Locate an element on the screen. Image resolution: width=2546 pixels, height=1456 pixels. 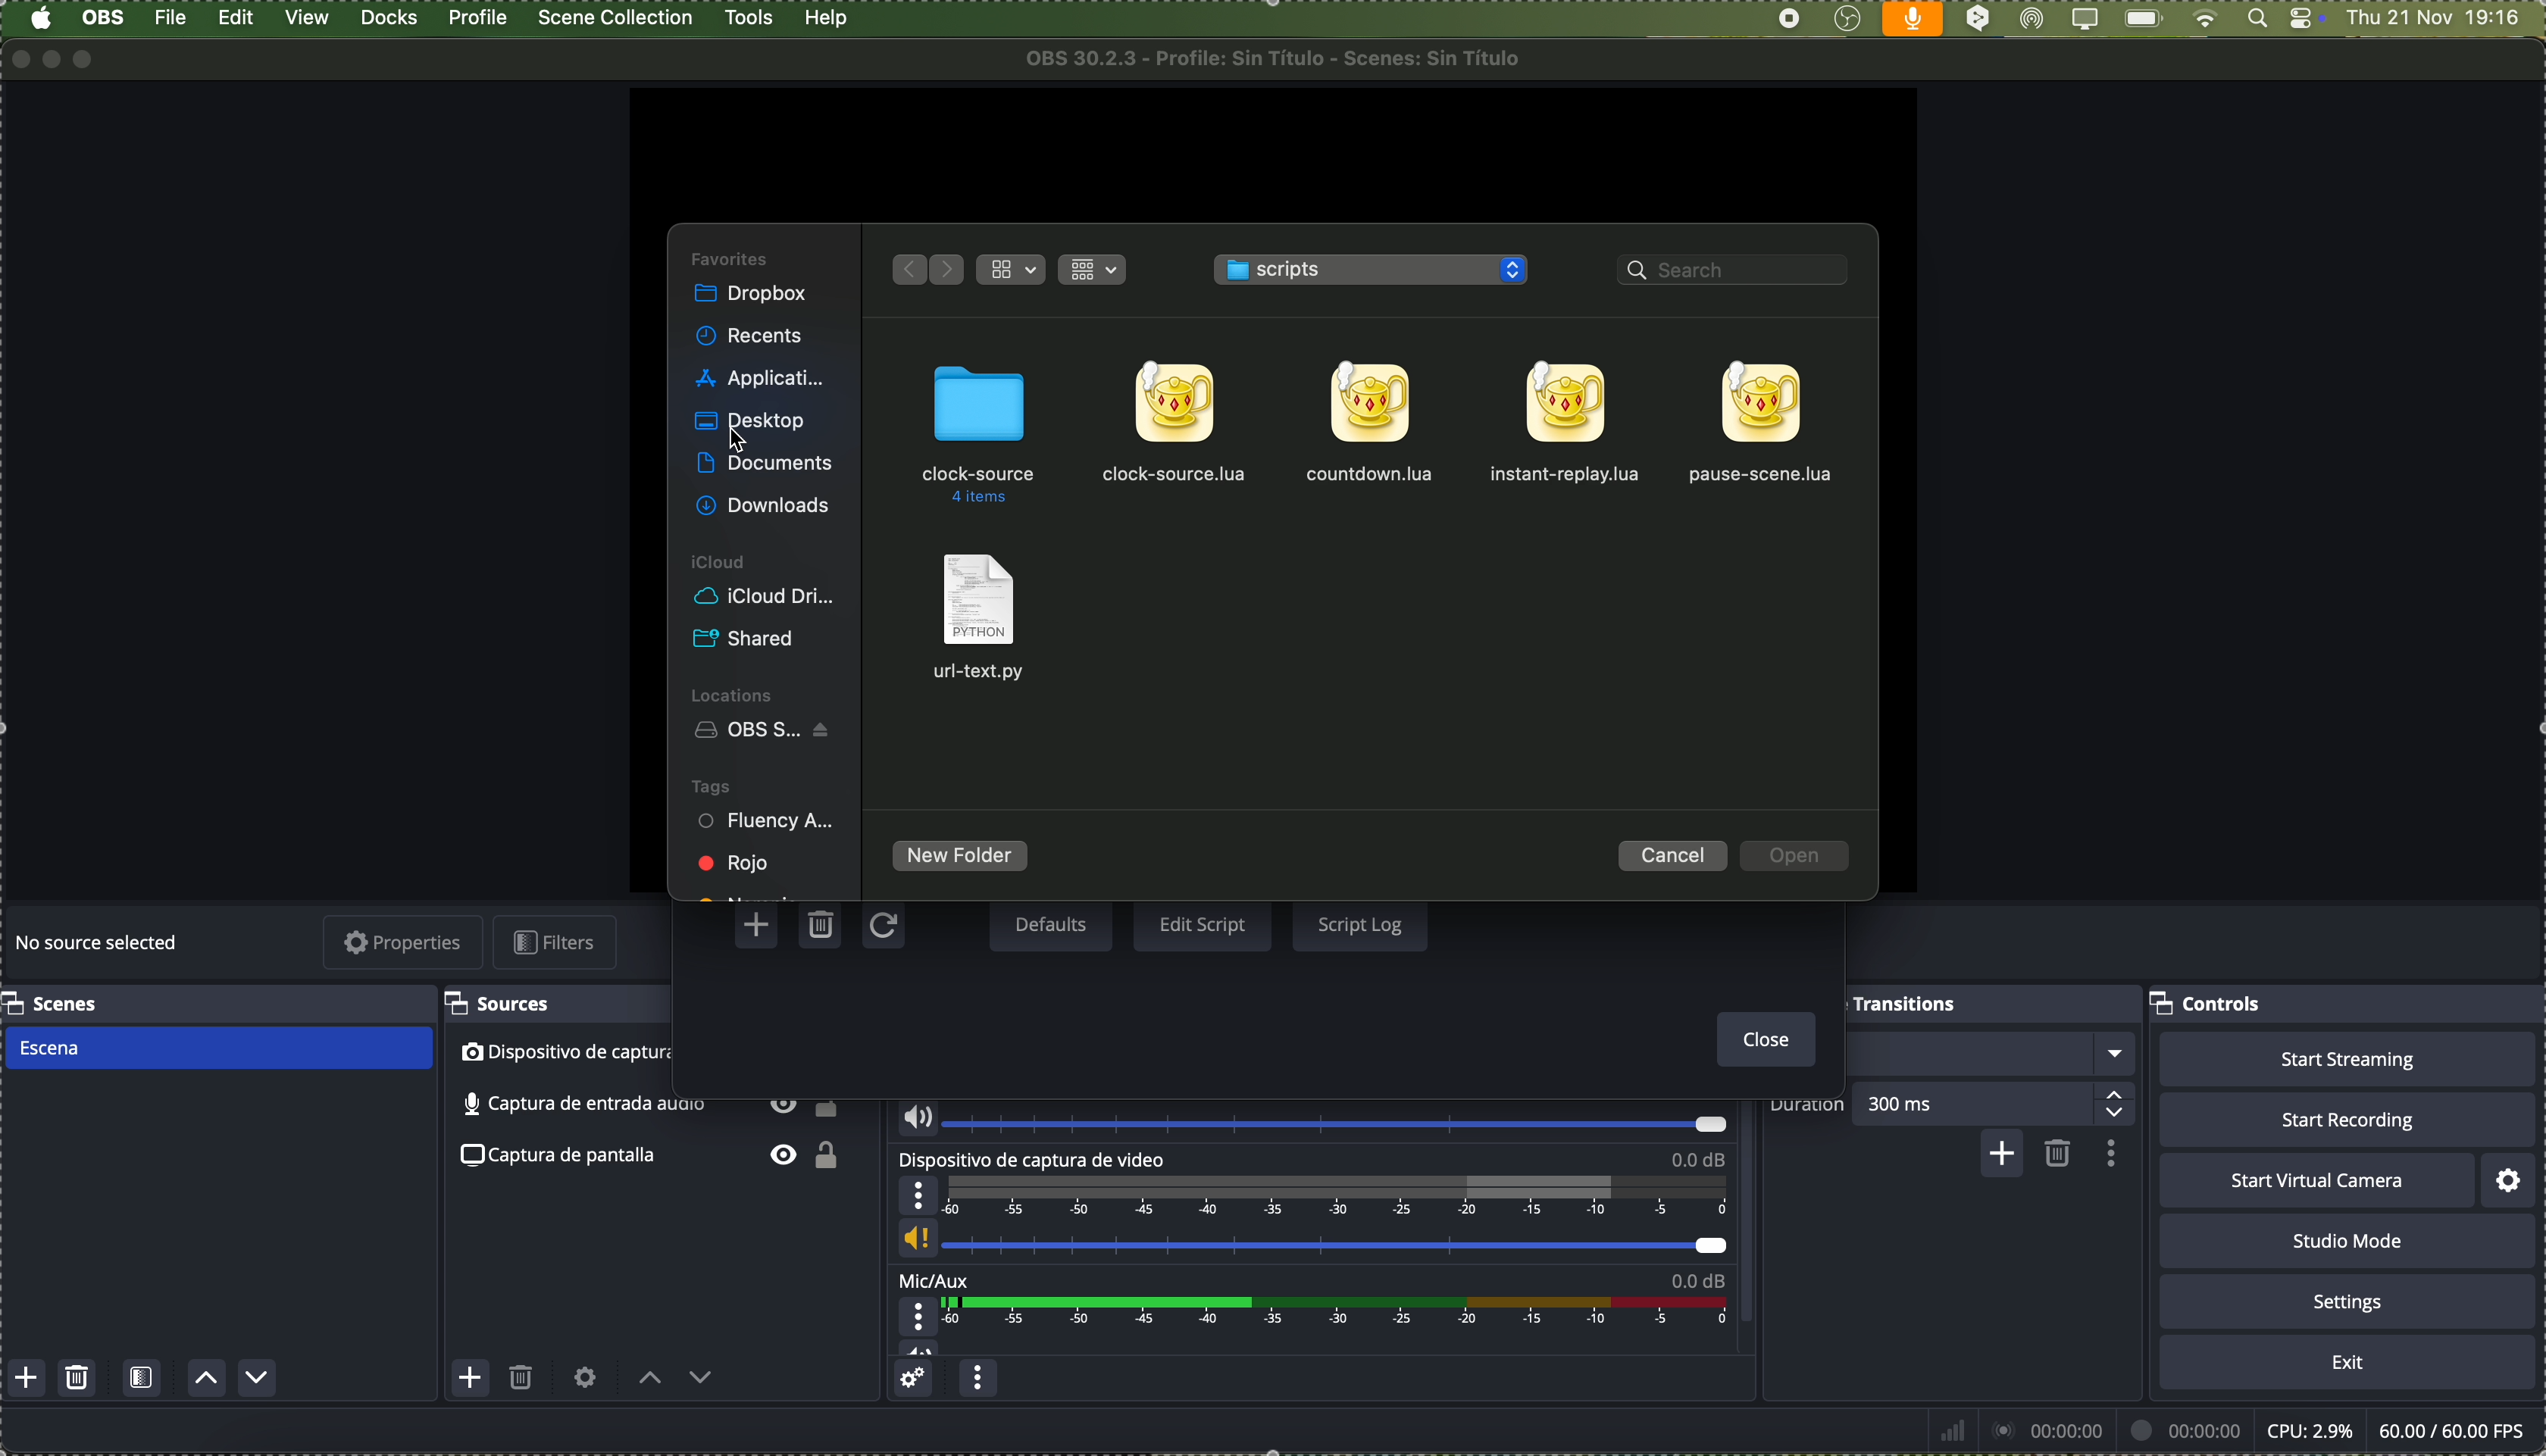
settings is located at coordinates (2511, 1180).